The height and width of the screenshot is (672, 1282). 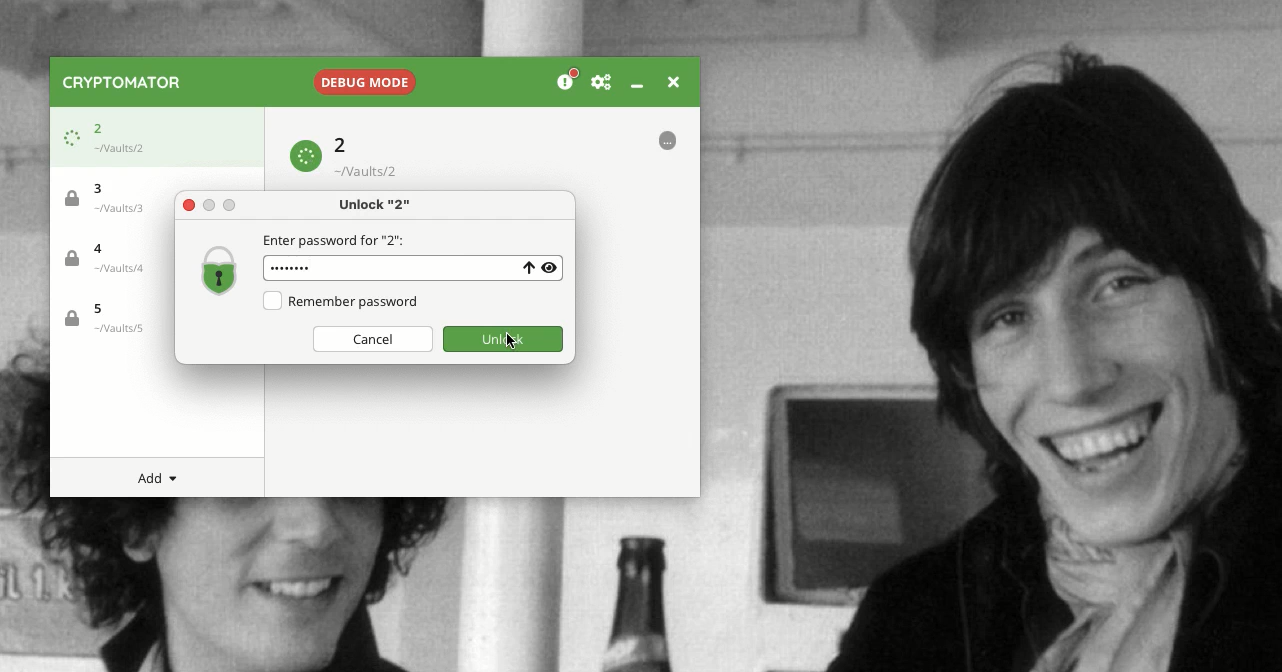 What do you see at coordinates (104, 319) in the screenshot?
I see `Vault 5` at bounding box center [104, 319].